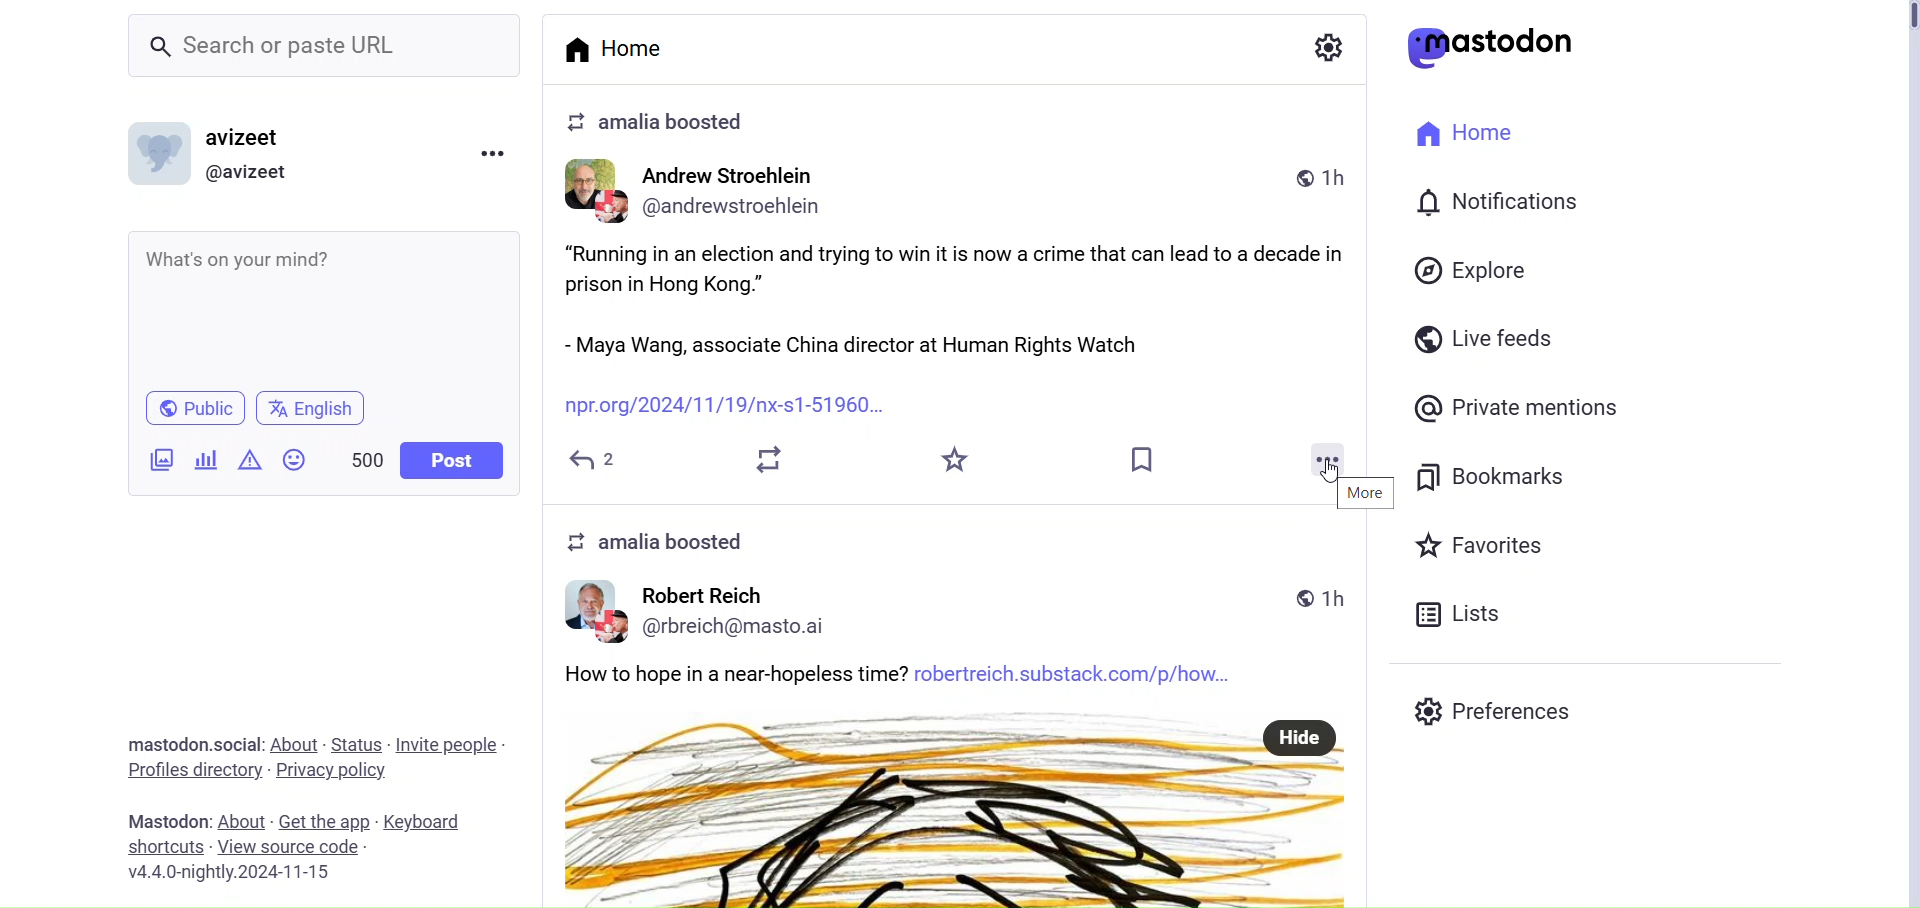 This screenshot has height=908, width=1920. What do you see at coordinates (665, 542) in the screenshot?
I see `Text` at bounding box center [665, 542].